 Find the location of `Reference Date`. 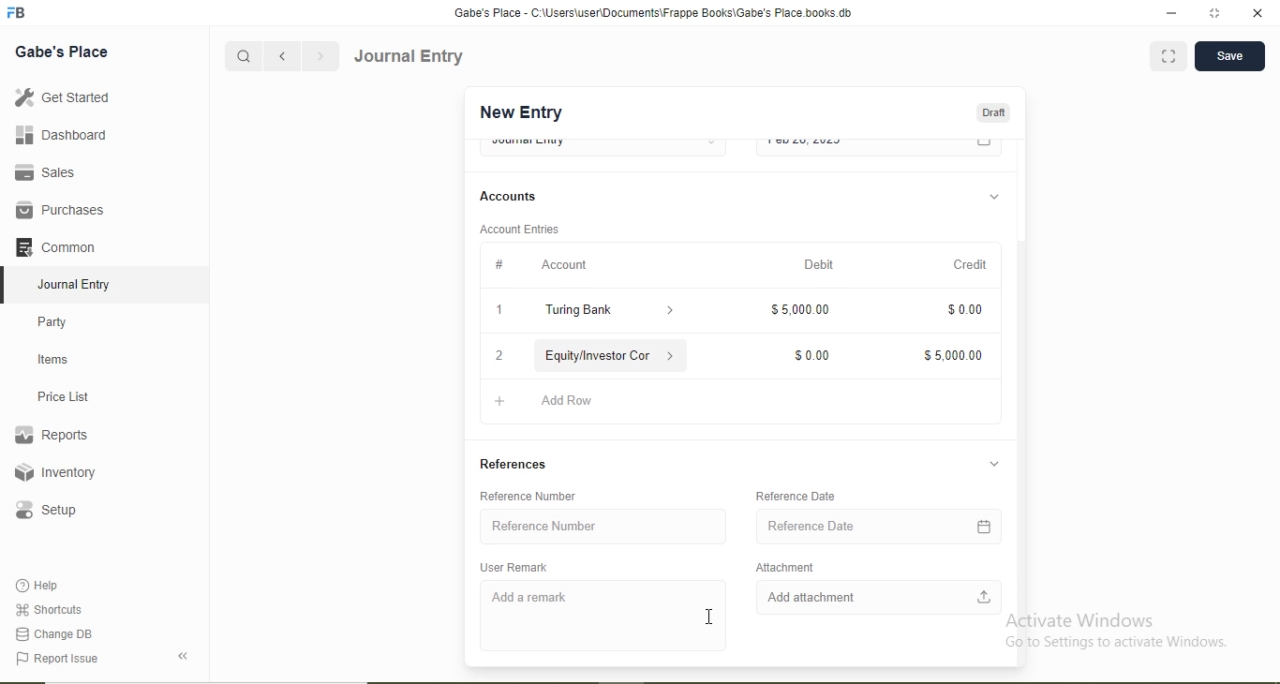

Reference Date is located at coordinates (812, 526).